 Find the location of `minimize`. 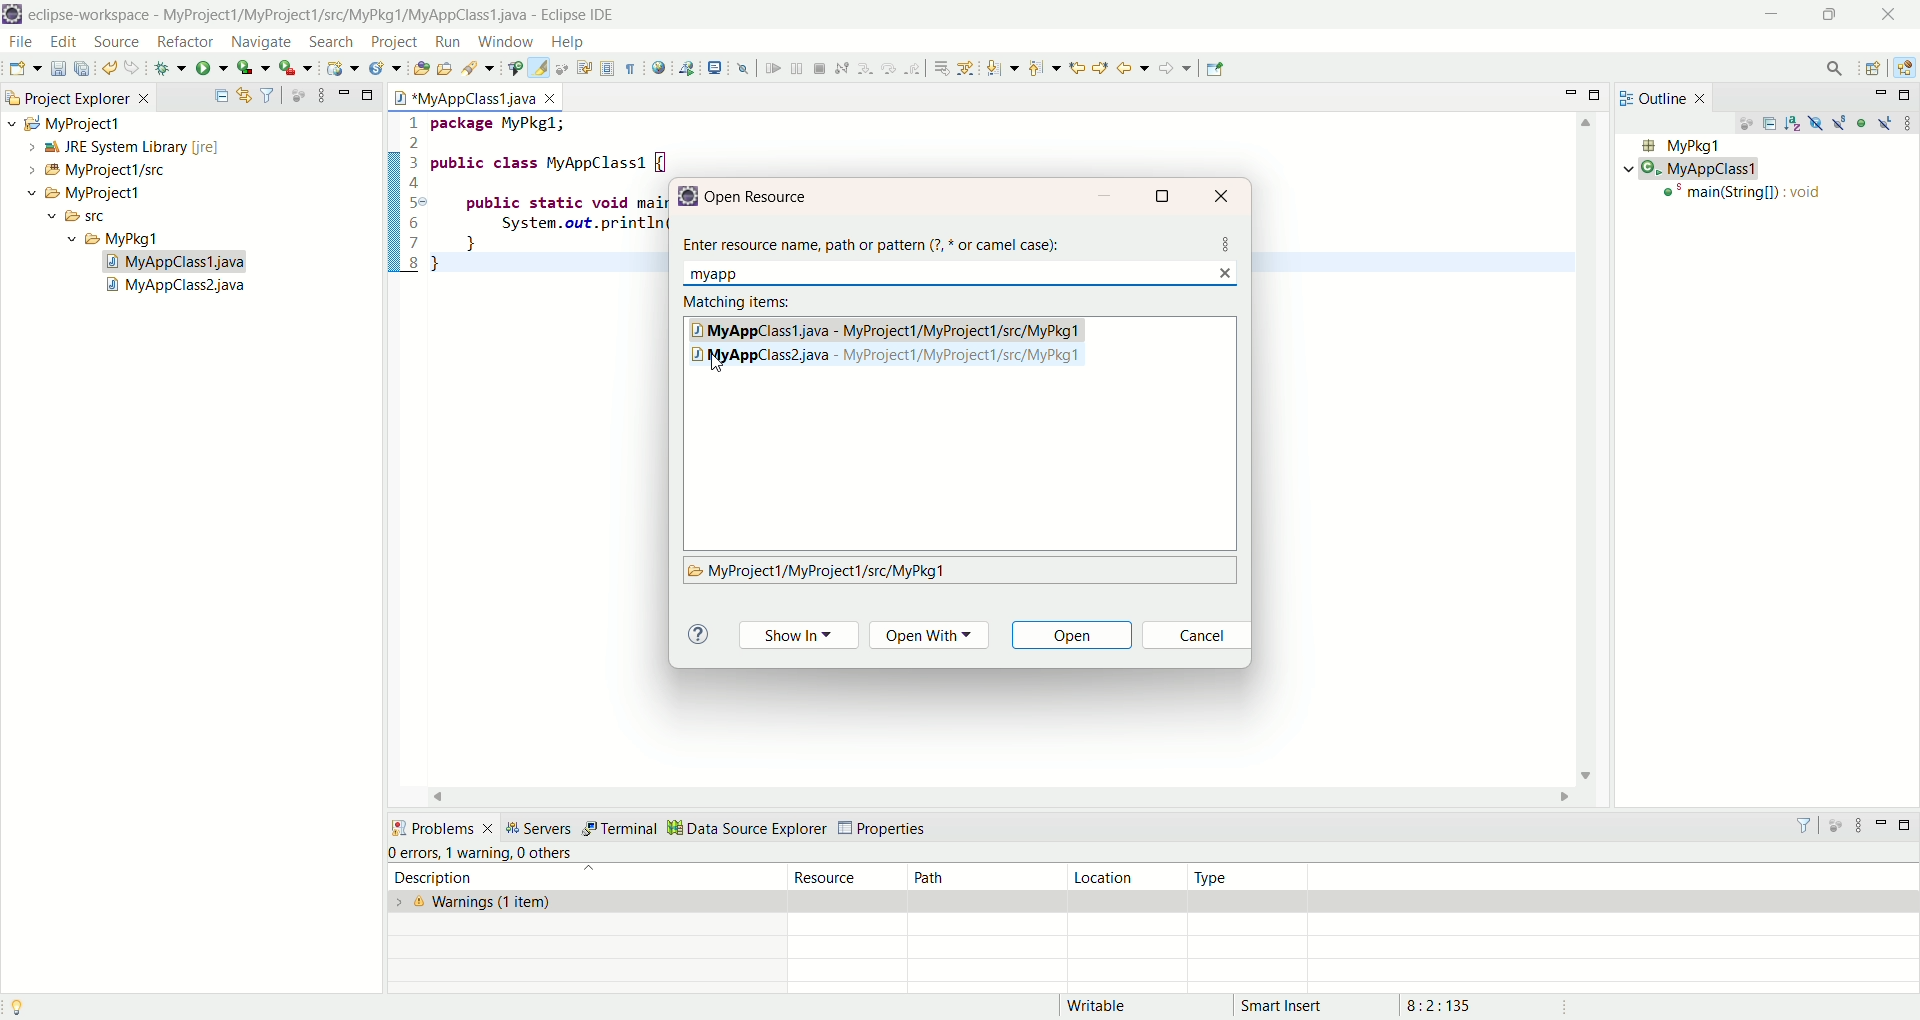

minimize is located at coordinates (1574, 92).